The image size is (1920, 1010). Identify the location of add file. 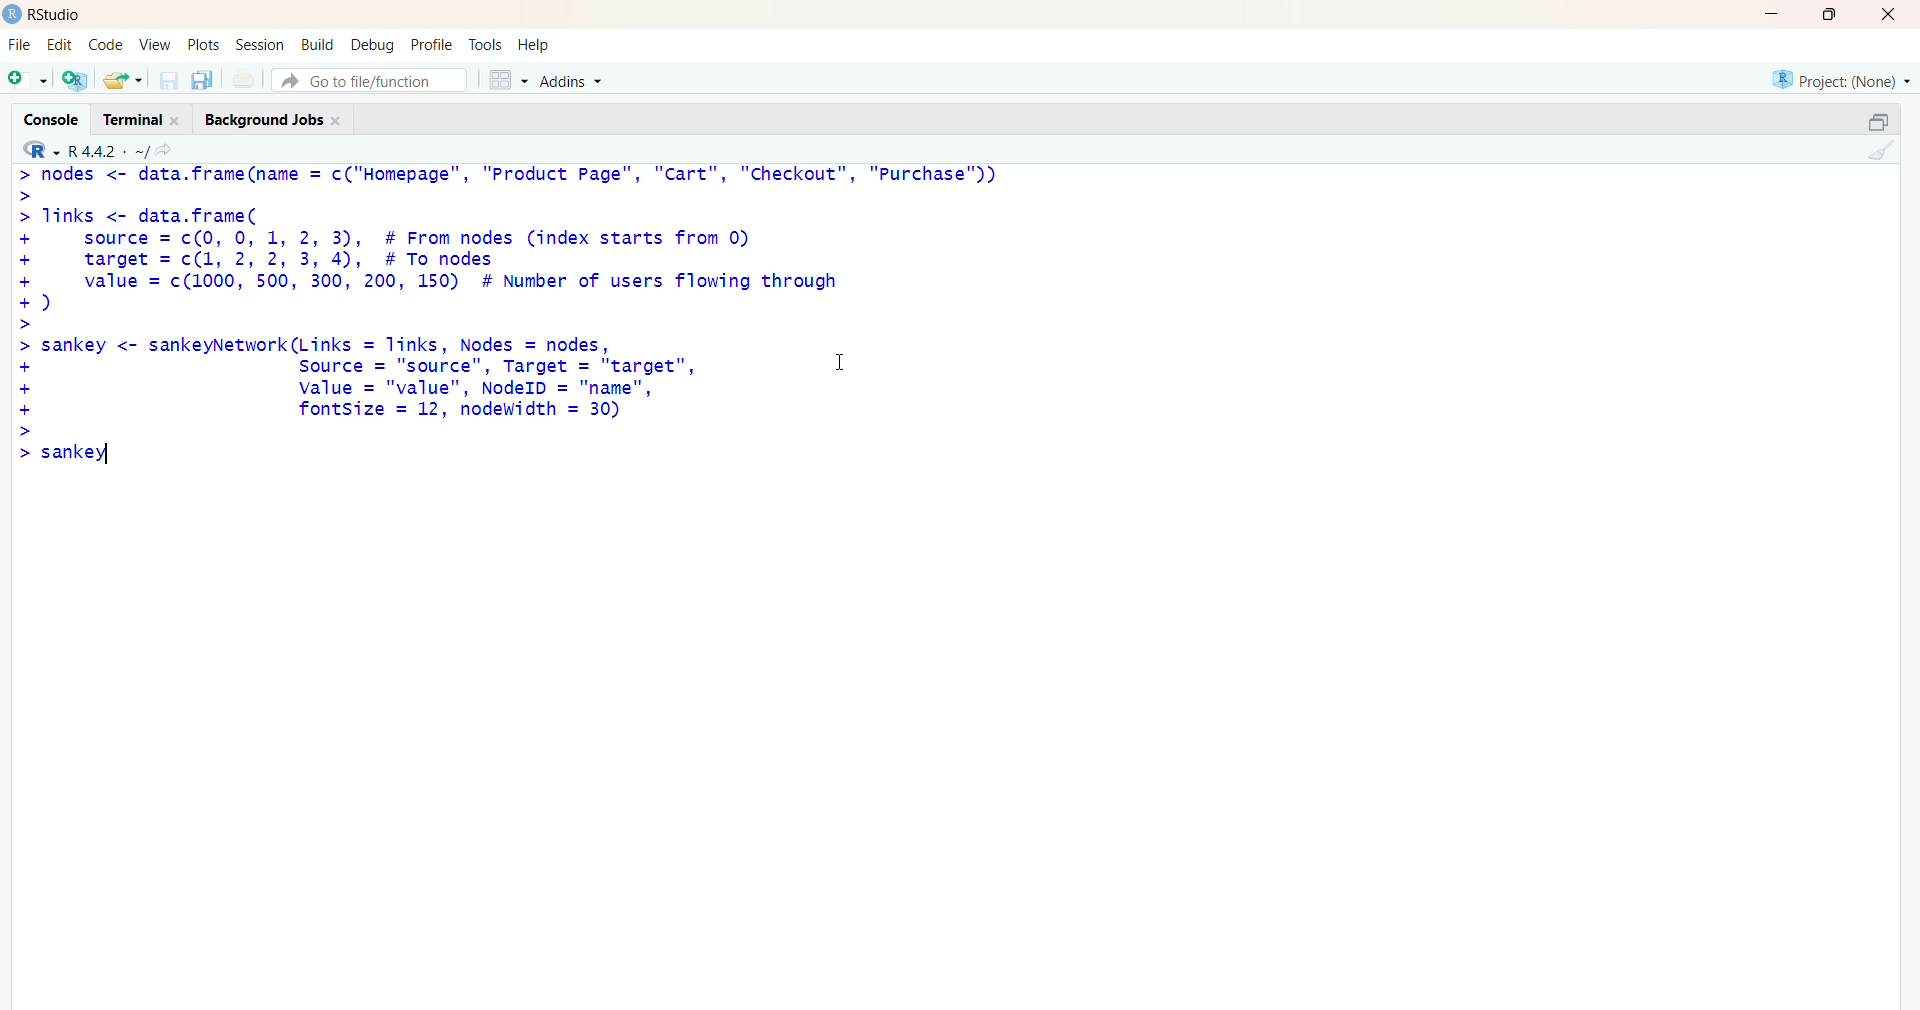
(76, 82).